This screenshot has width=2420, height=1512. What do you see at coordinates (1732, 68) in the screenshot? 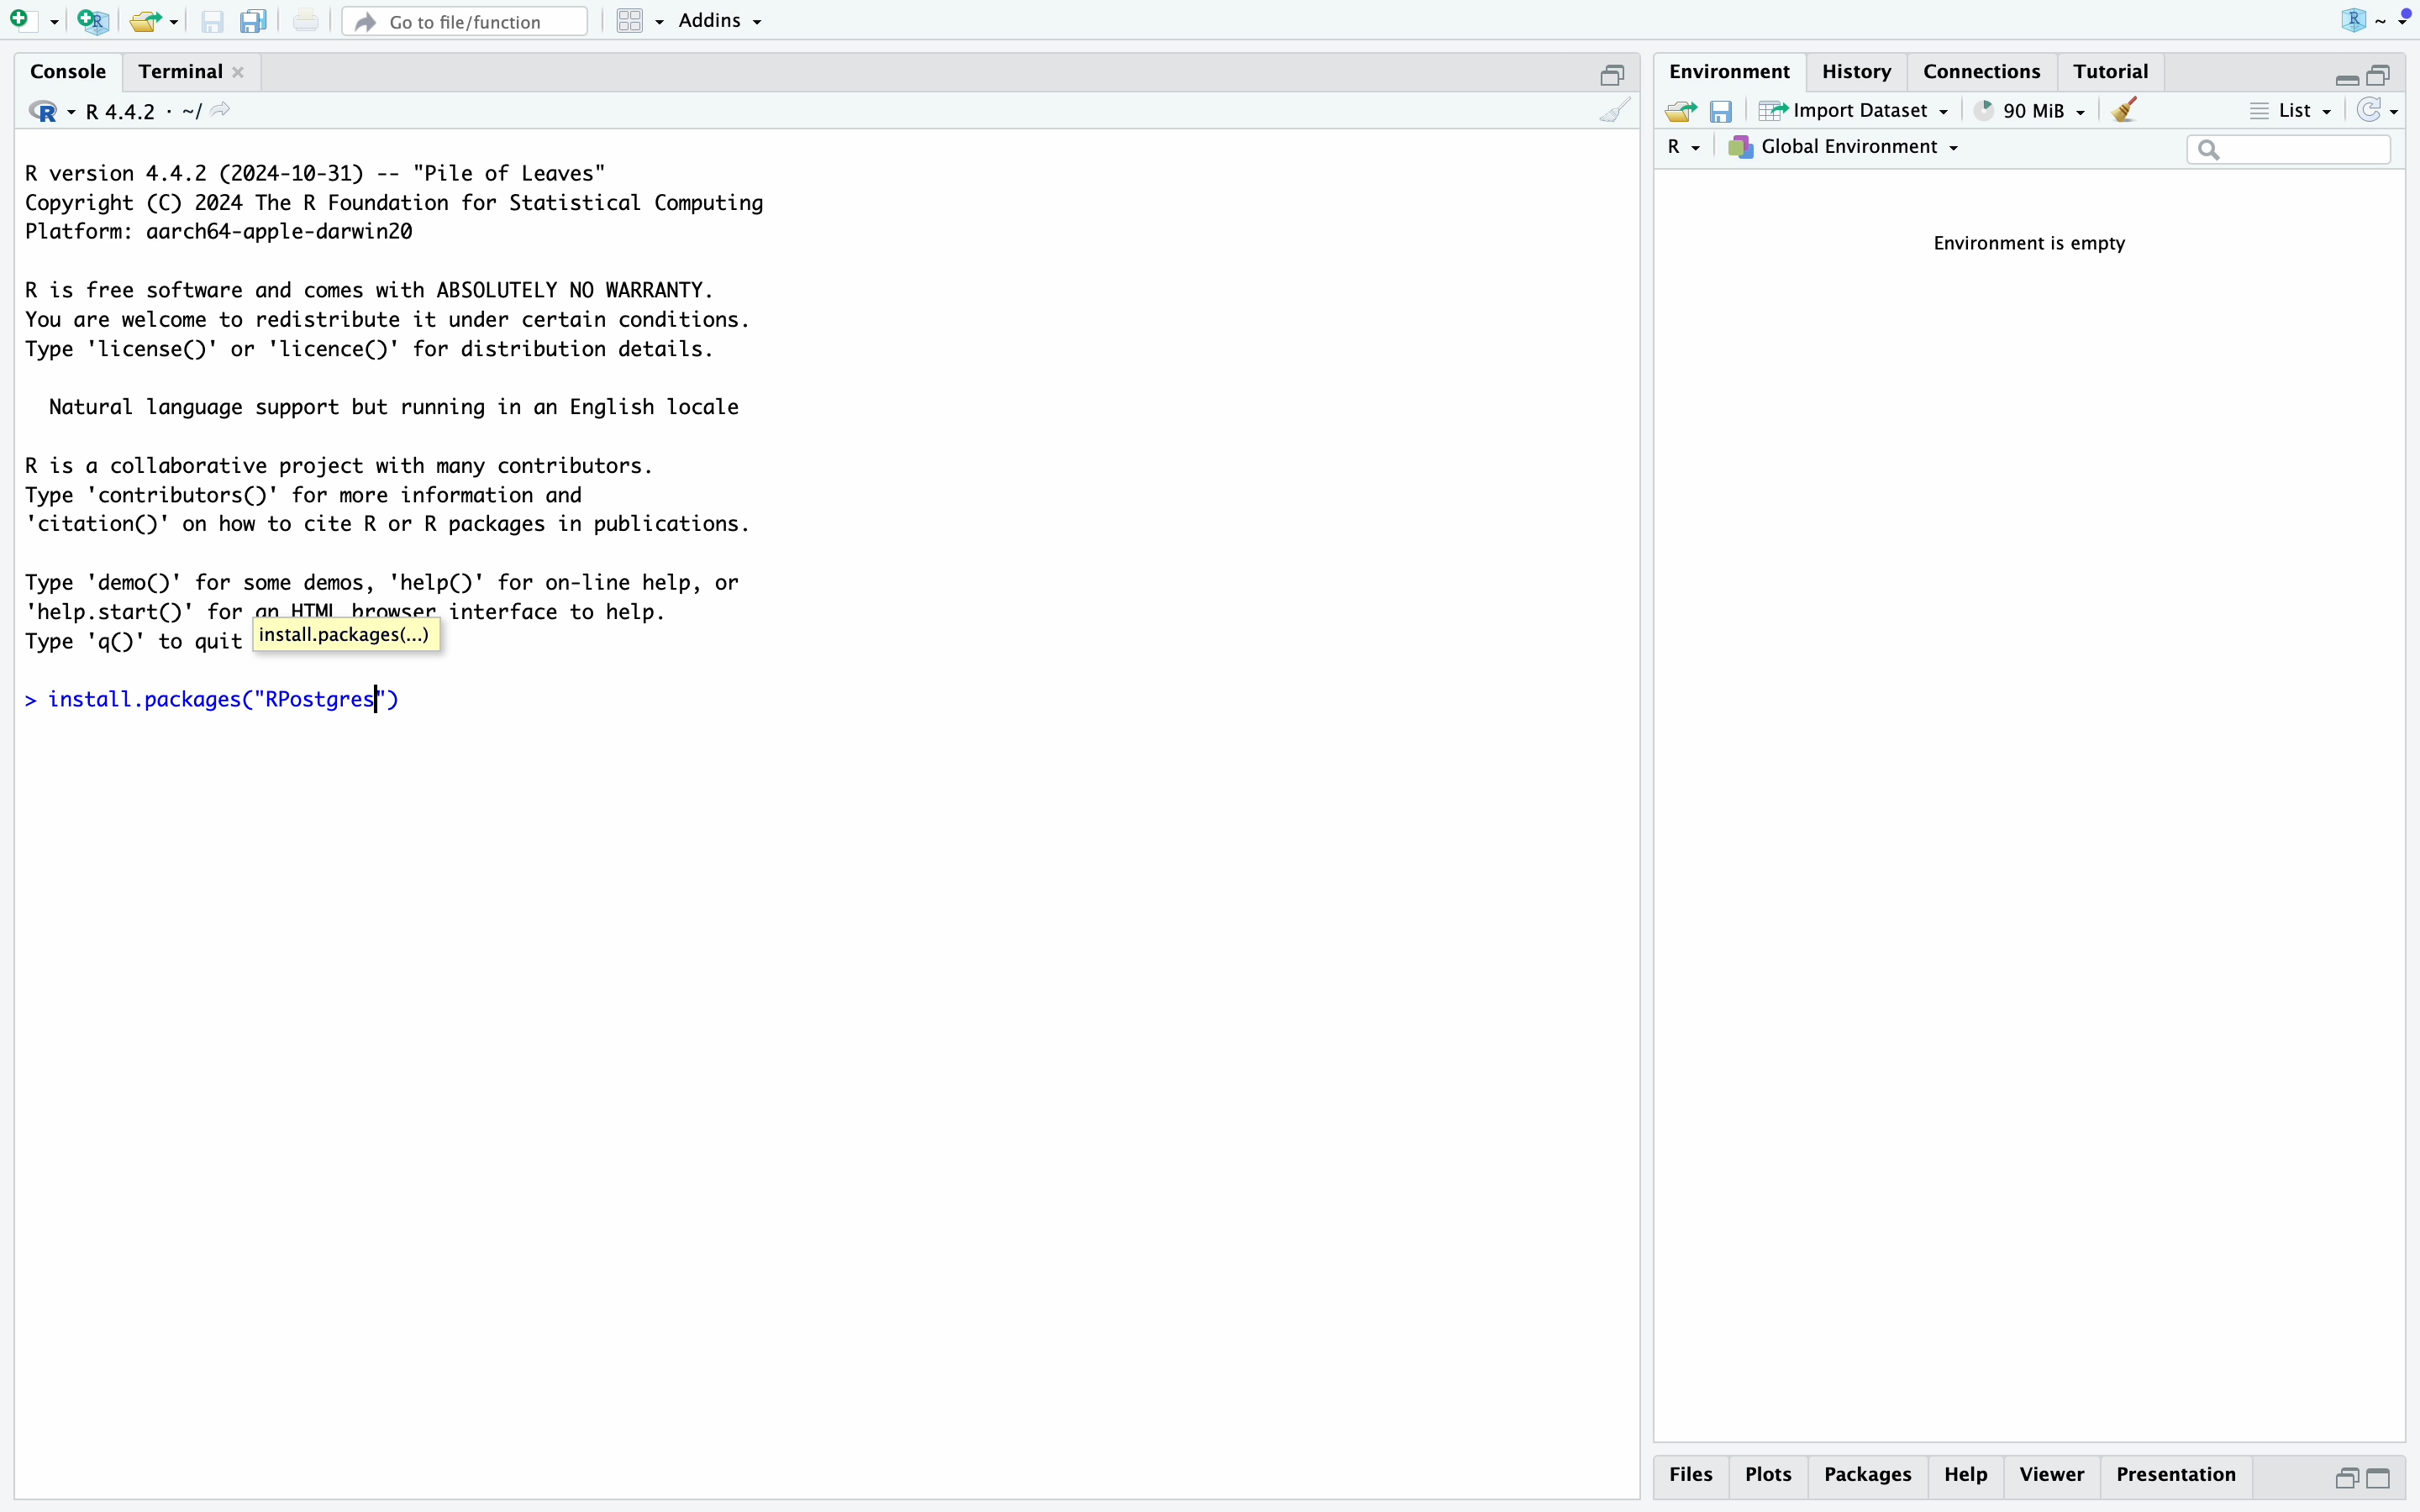
I see `environment` at bounding box center [1732, 68].